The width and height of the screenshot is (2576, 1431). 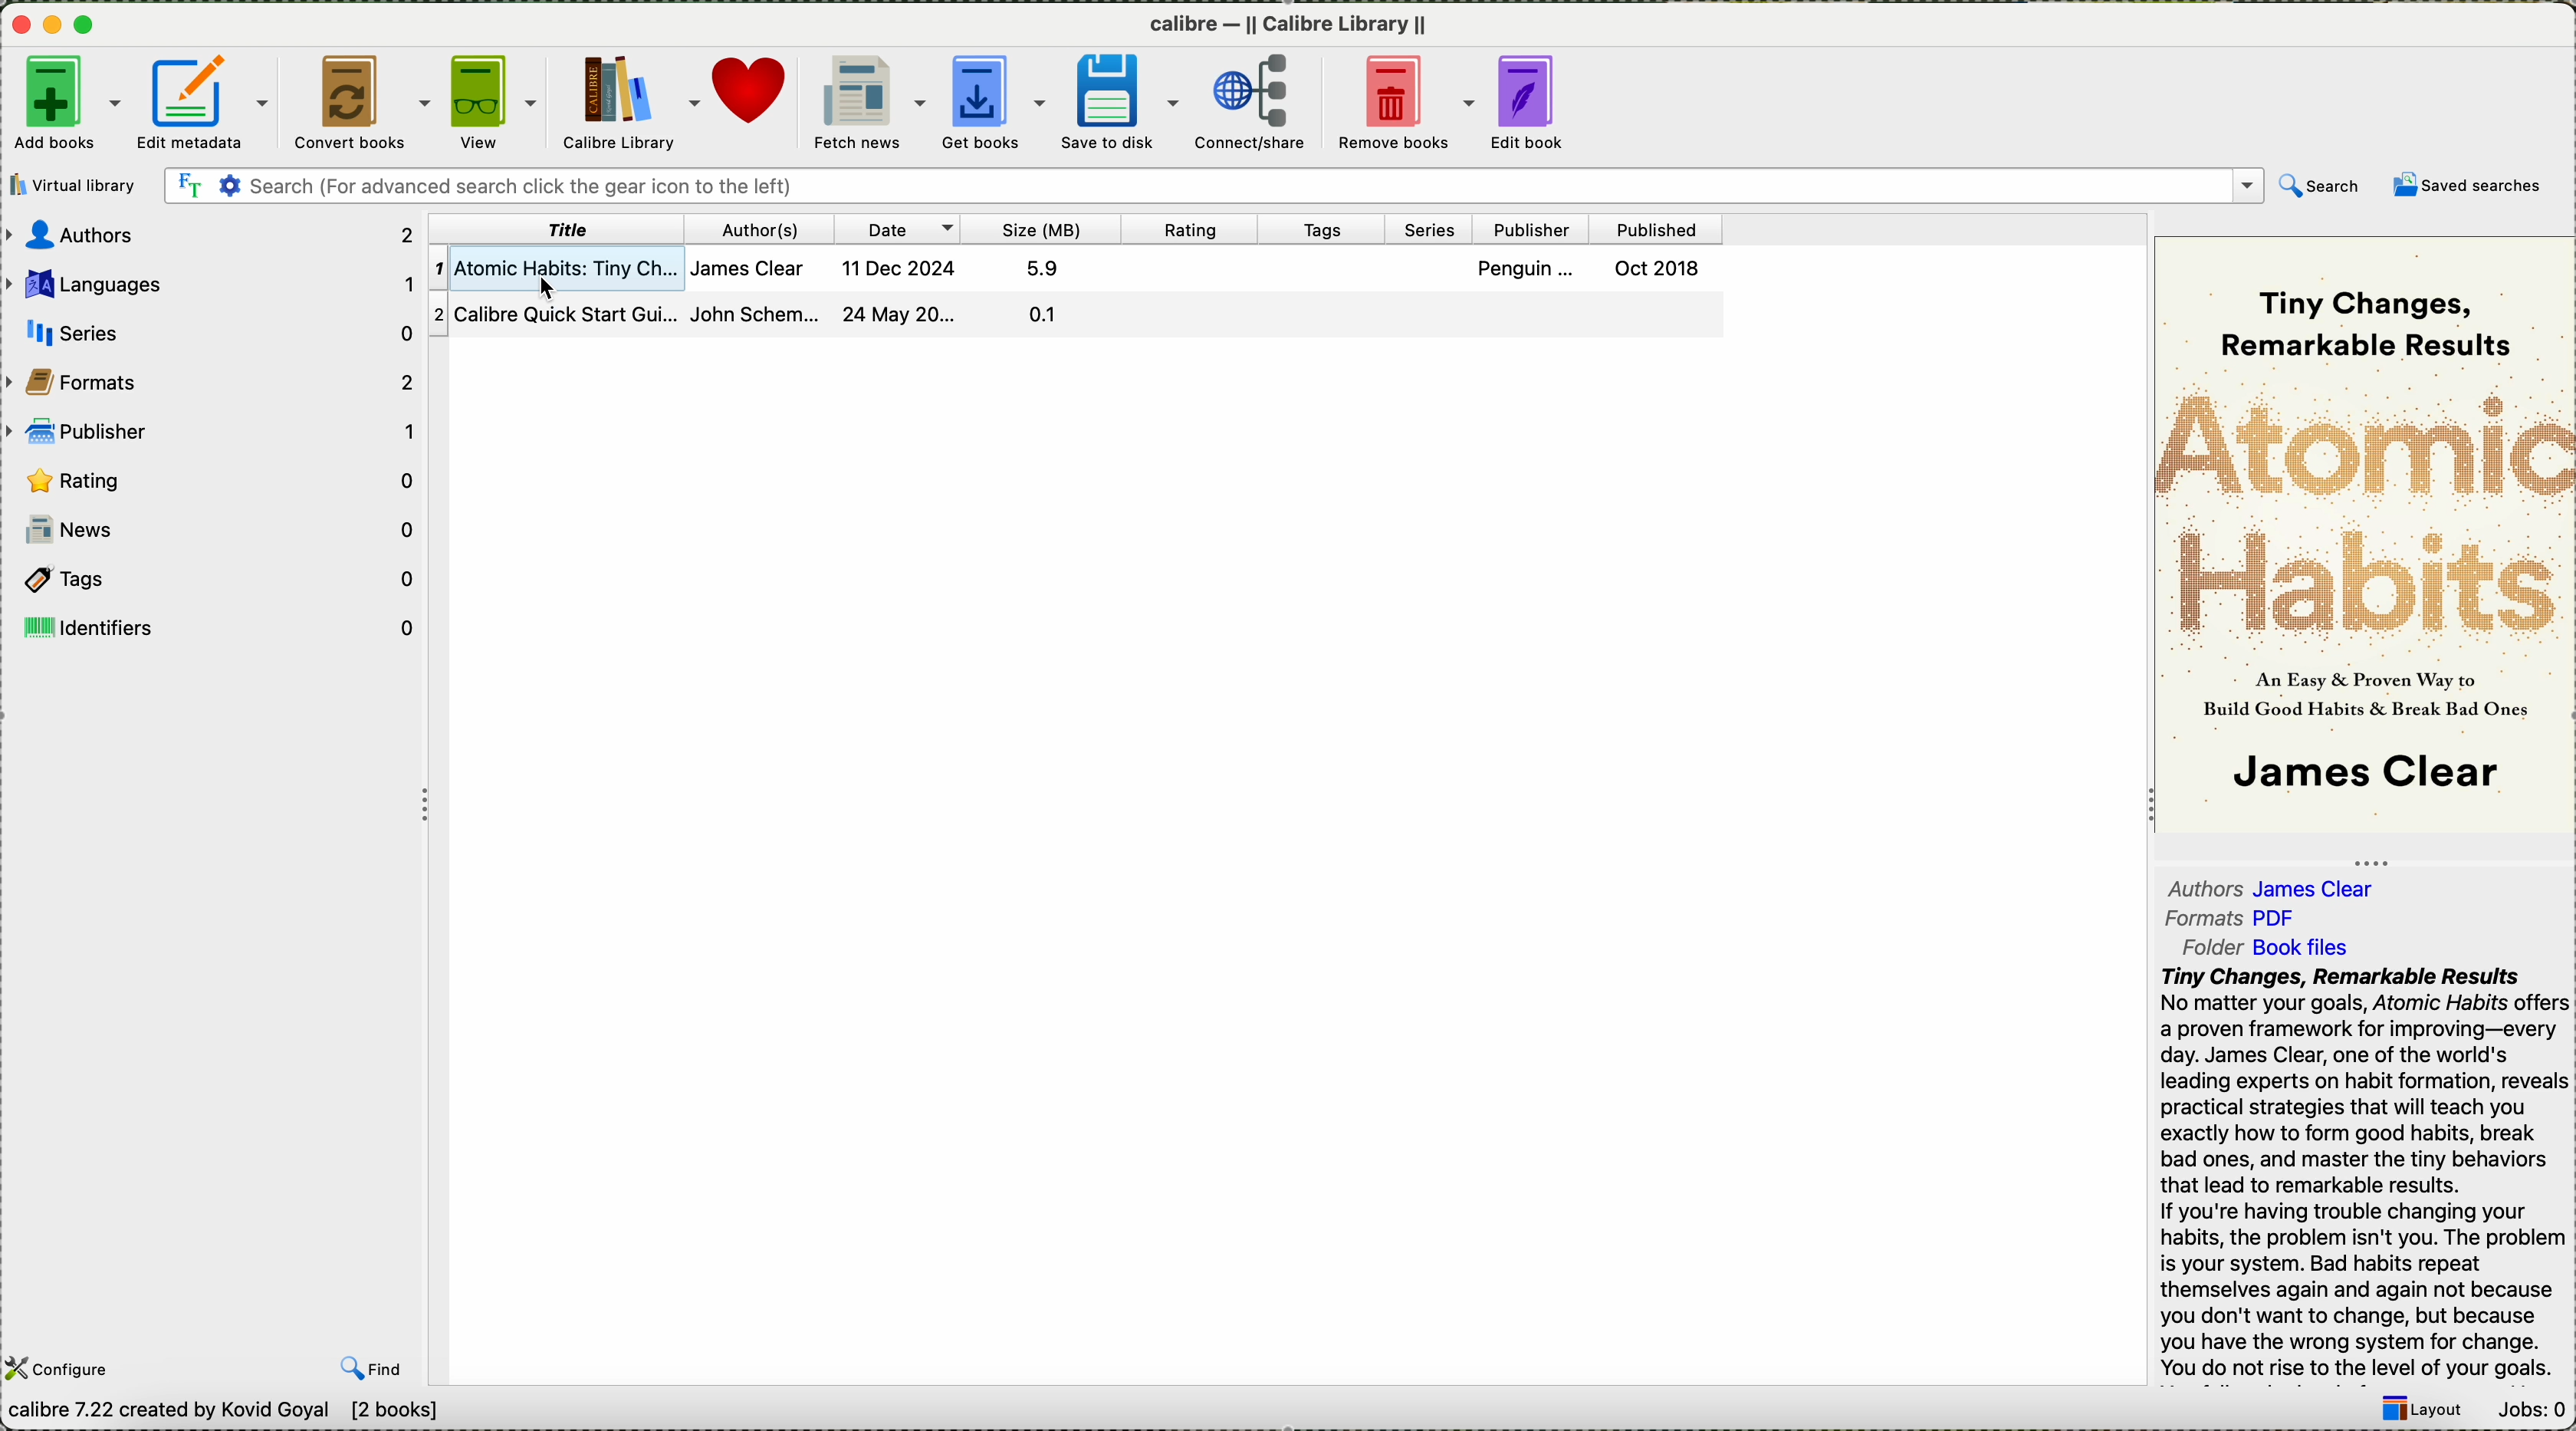 I want to click on date, so click(x=900, y=228).